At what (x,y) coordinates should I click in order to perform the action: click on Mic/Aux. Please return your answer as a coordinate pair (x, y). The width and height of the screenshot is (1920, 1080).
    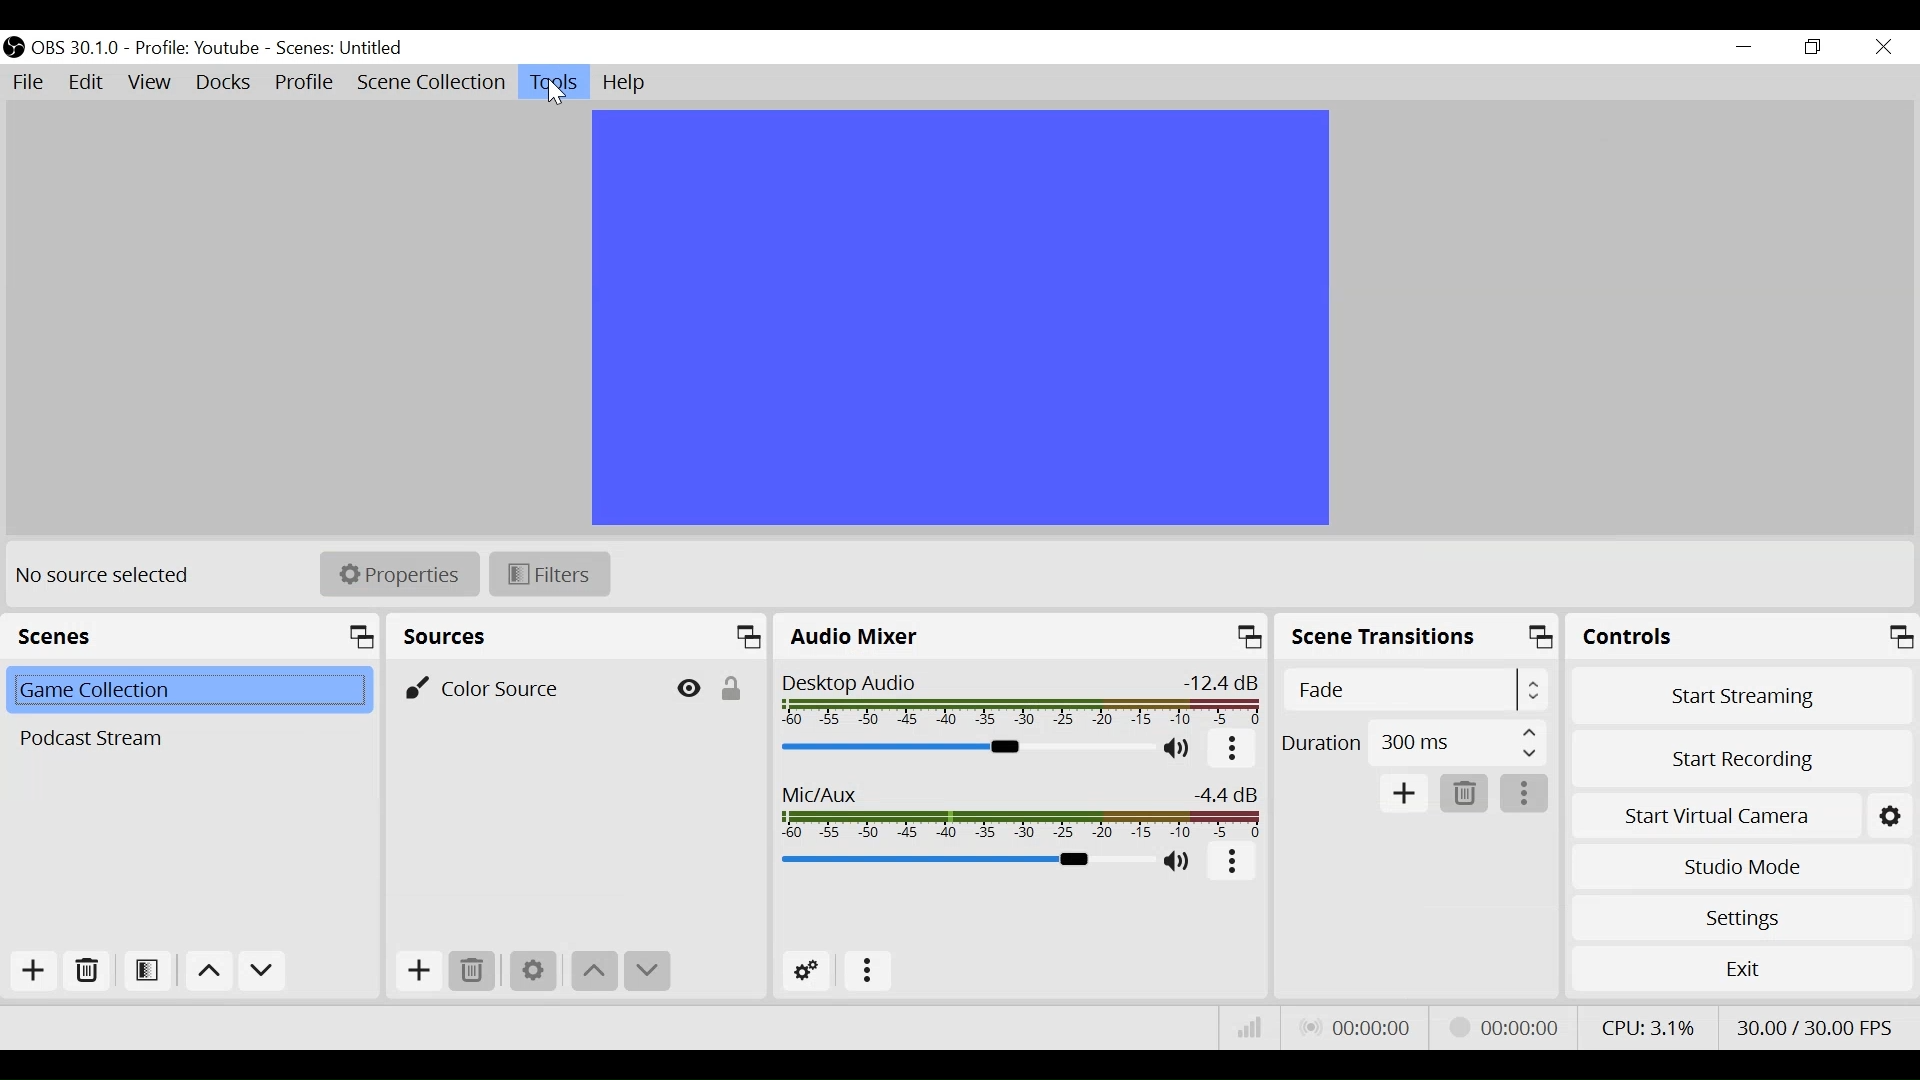
    Looking at the image, I should click on (1022, 809).